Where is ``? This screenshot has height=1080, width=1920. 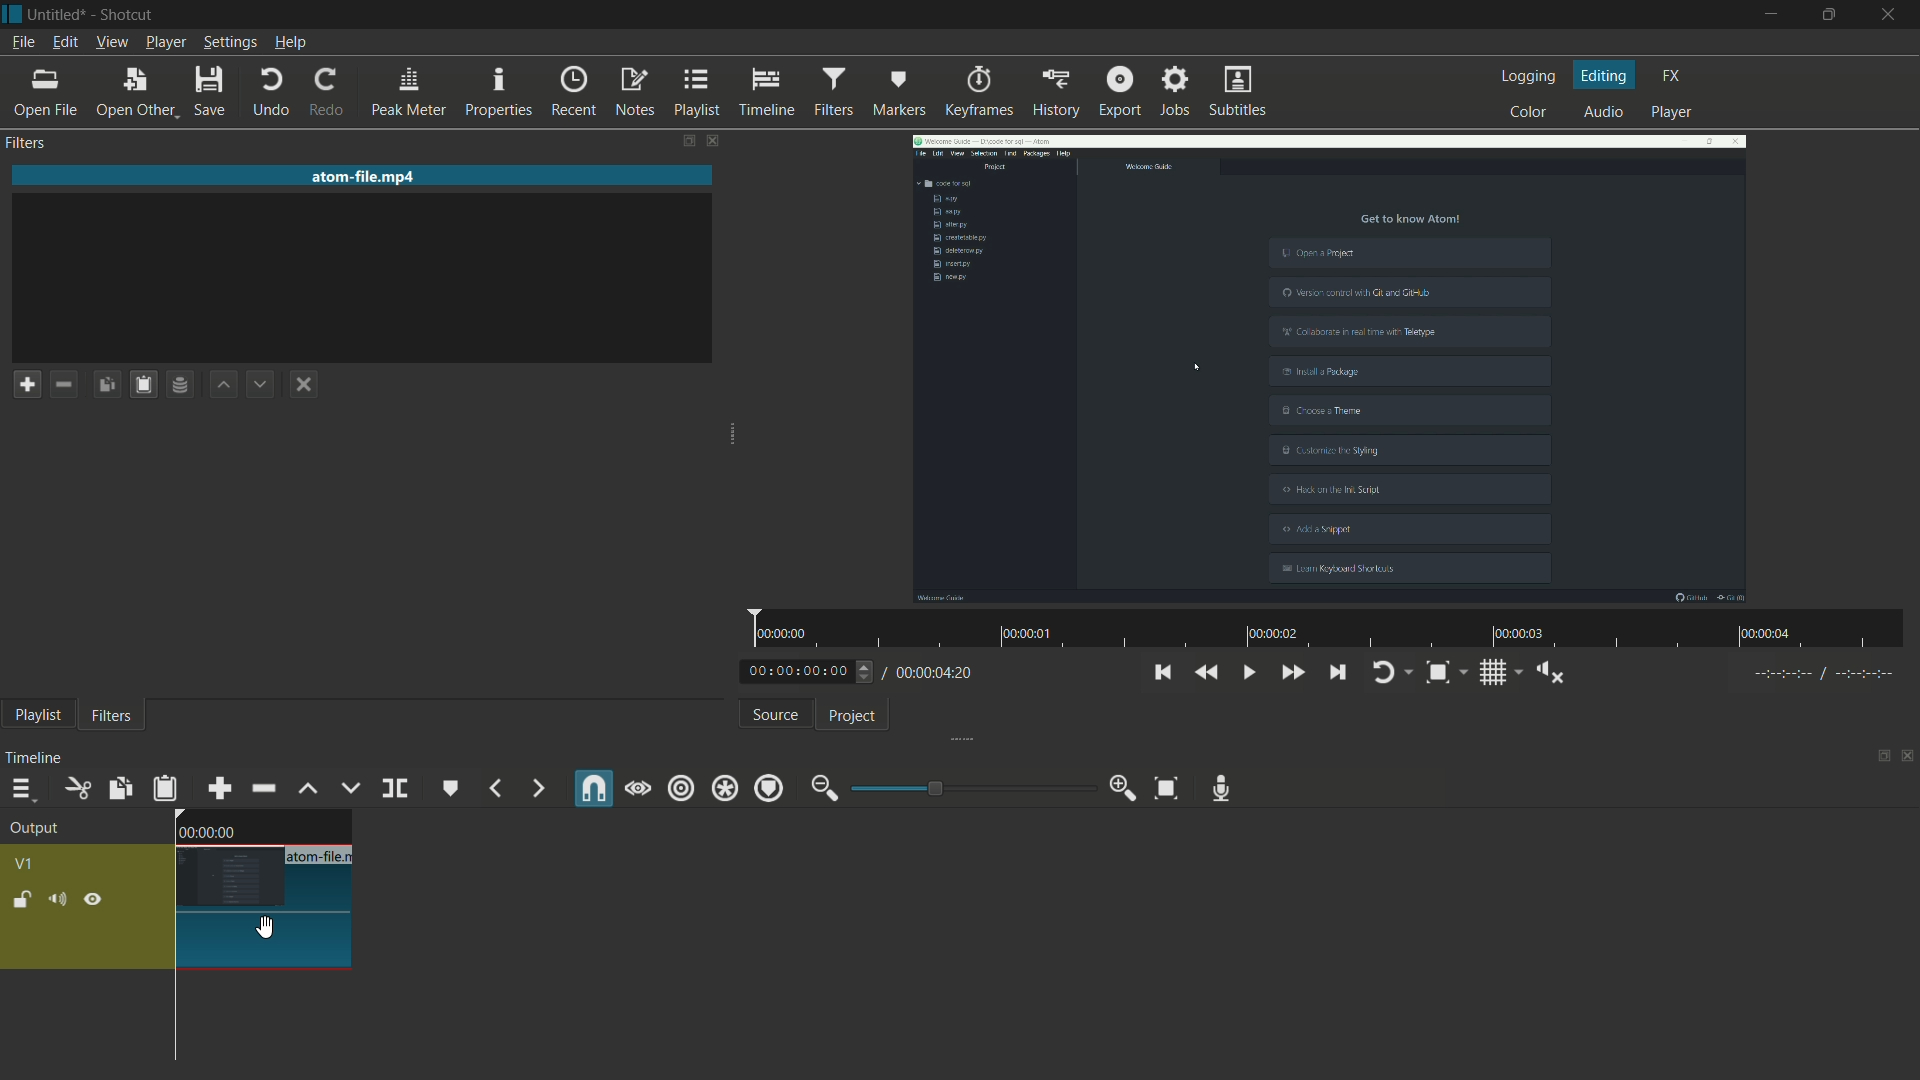
 is located at coordinates (13, 14).